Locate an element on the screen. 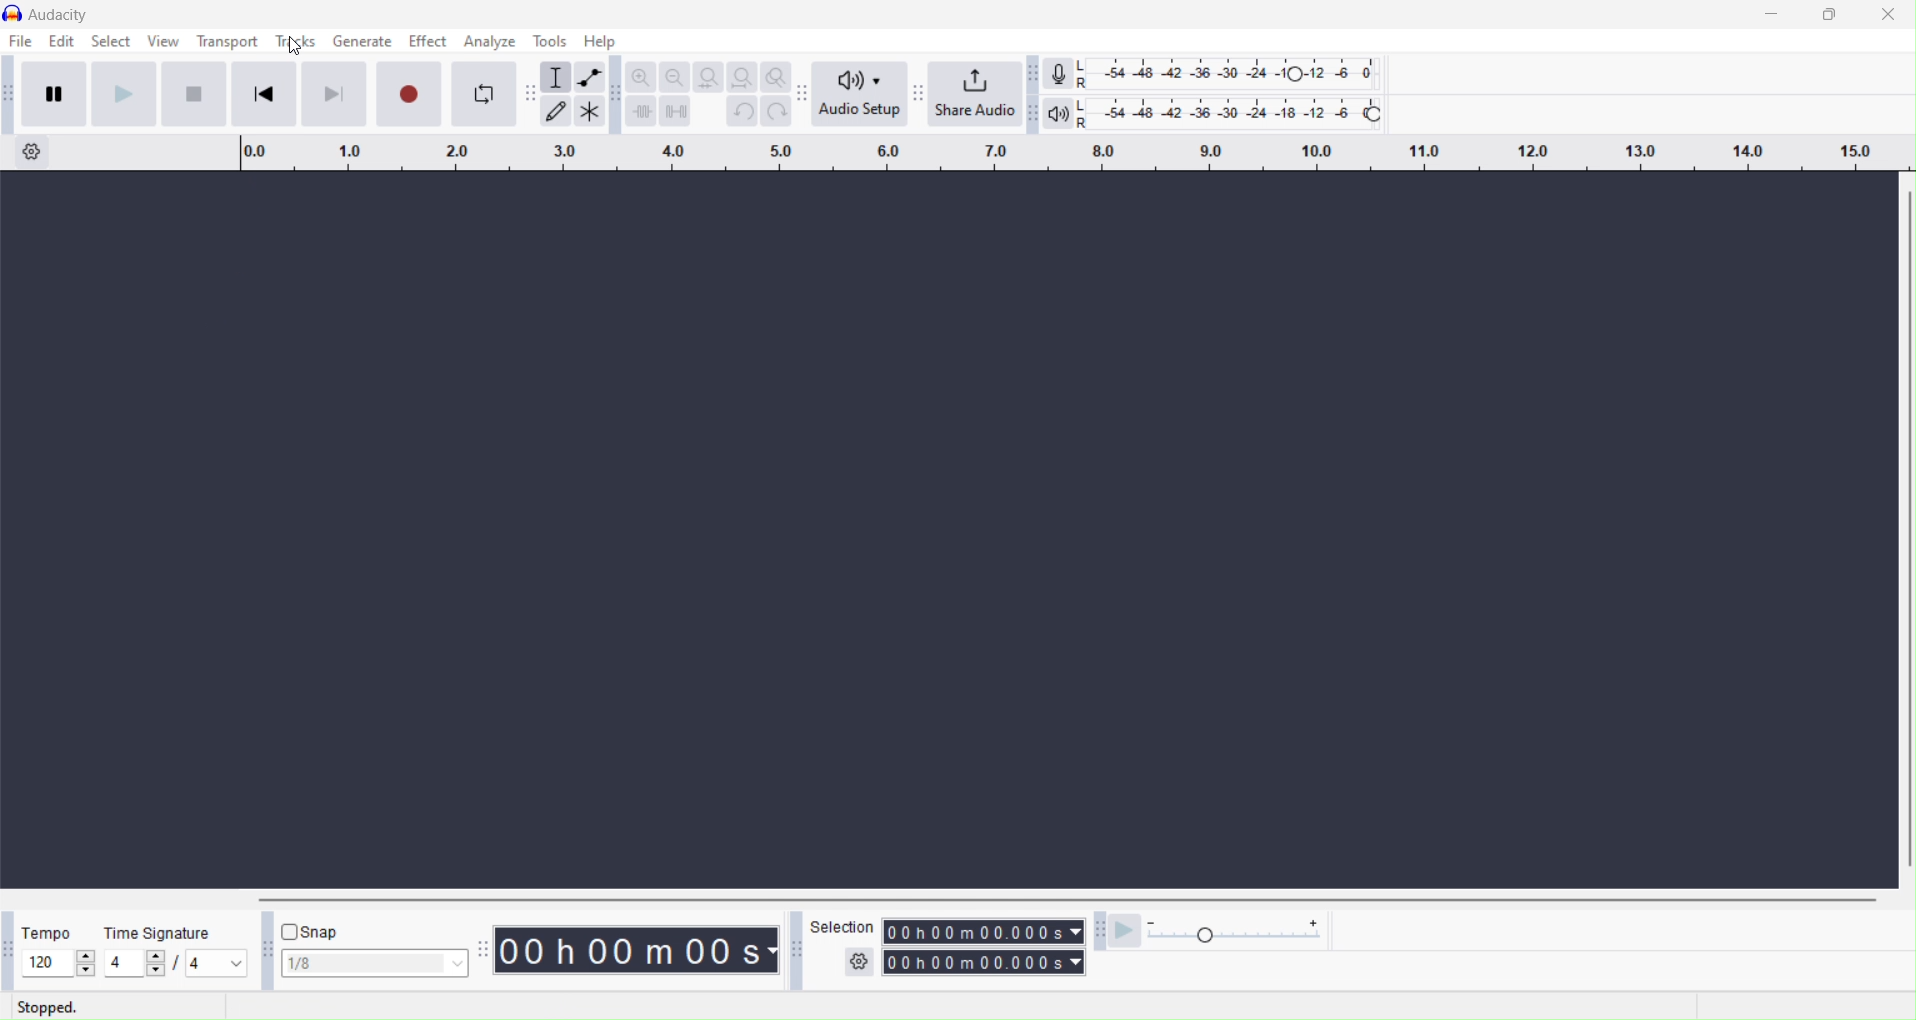 Image resolution: width=1916 pixels, height=1020 pixels. Playback level is located at coordinates (1228, 113).